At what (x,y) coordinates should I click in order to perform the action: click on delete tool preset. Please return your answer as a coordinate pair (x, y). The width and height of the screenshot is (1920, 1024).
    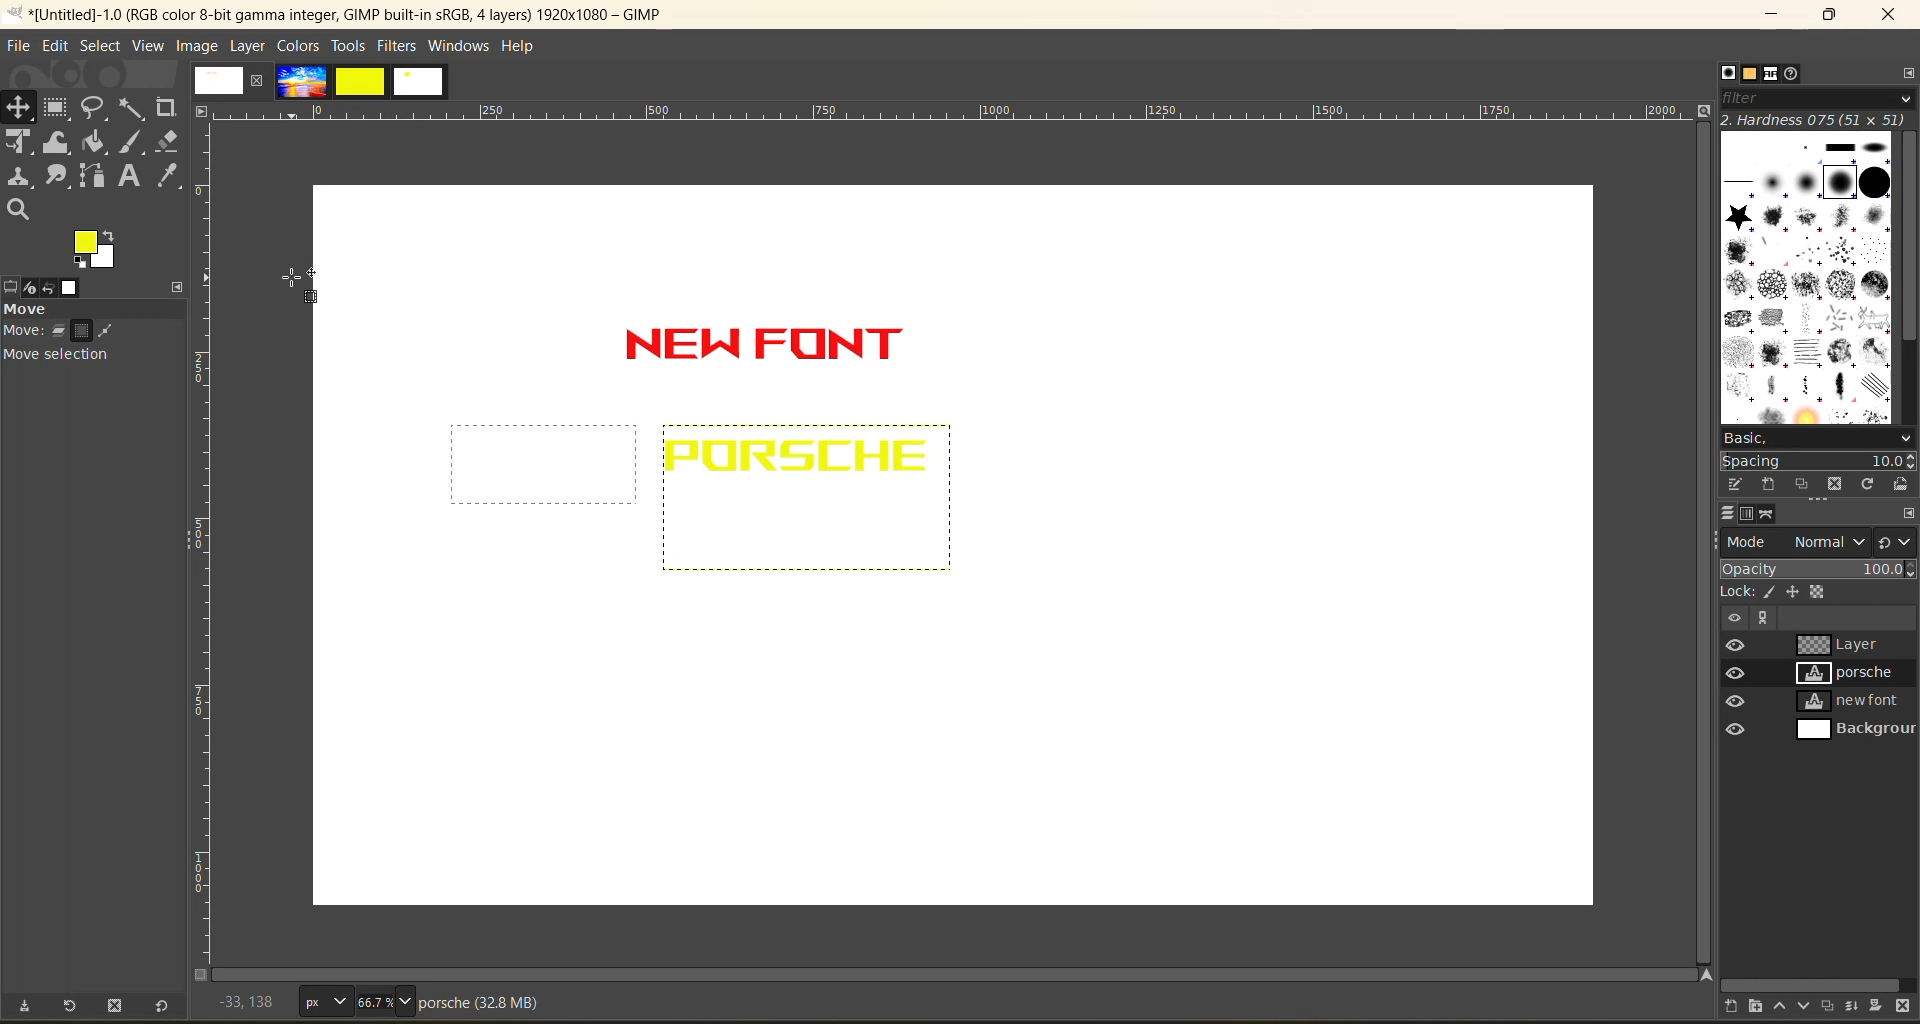
    Looking at the image, I should click on (115, 1007).